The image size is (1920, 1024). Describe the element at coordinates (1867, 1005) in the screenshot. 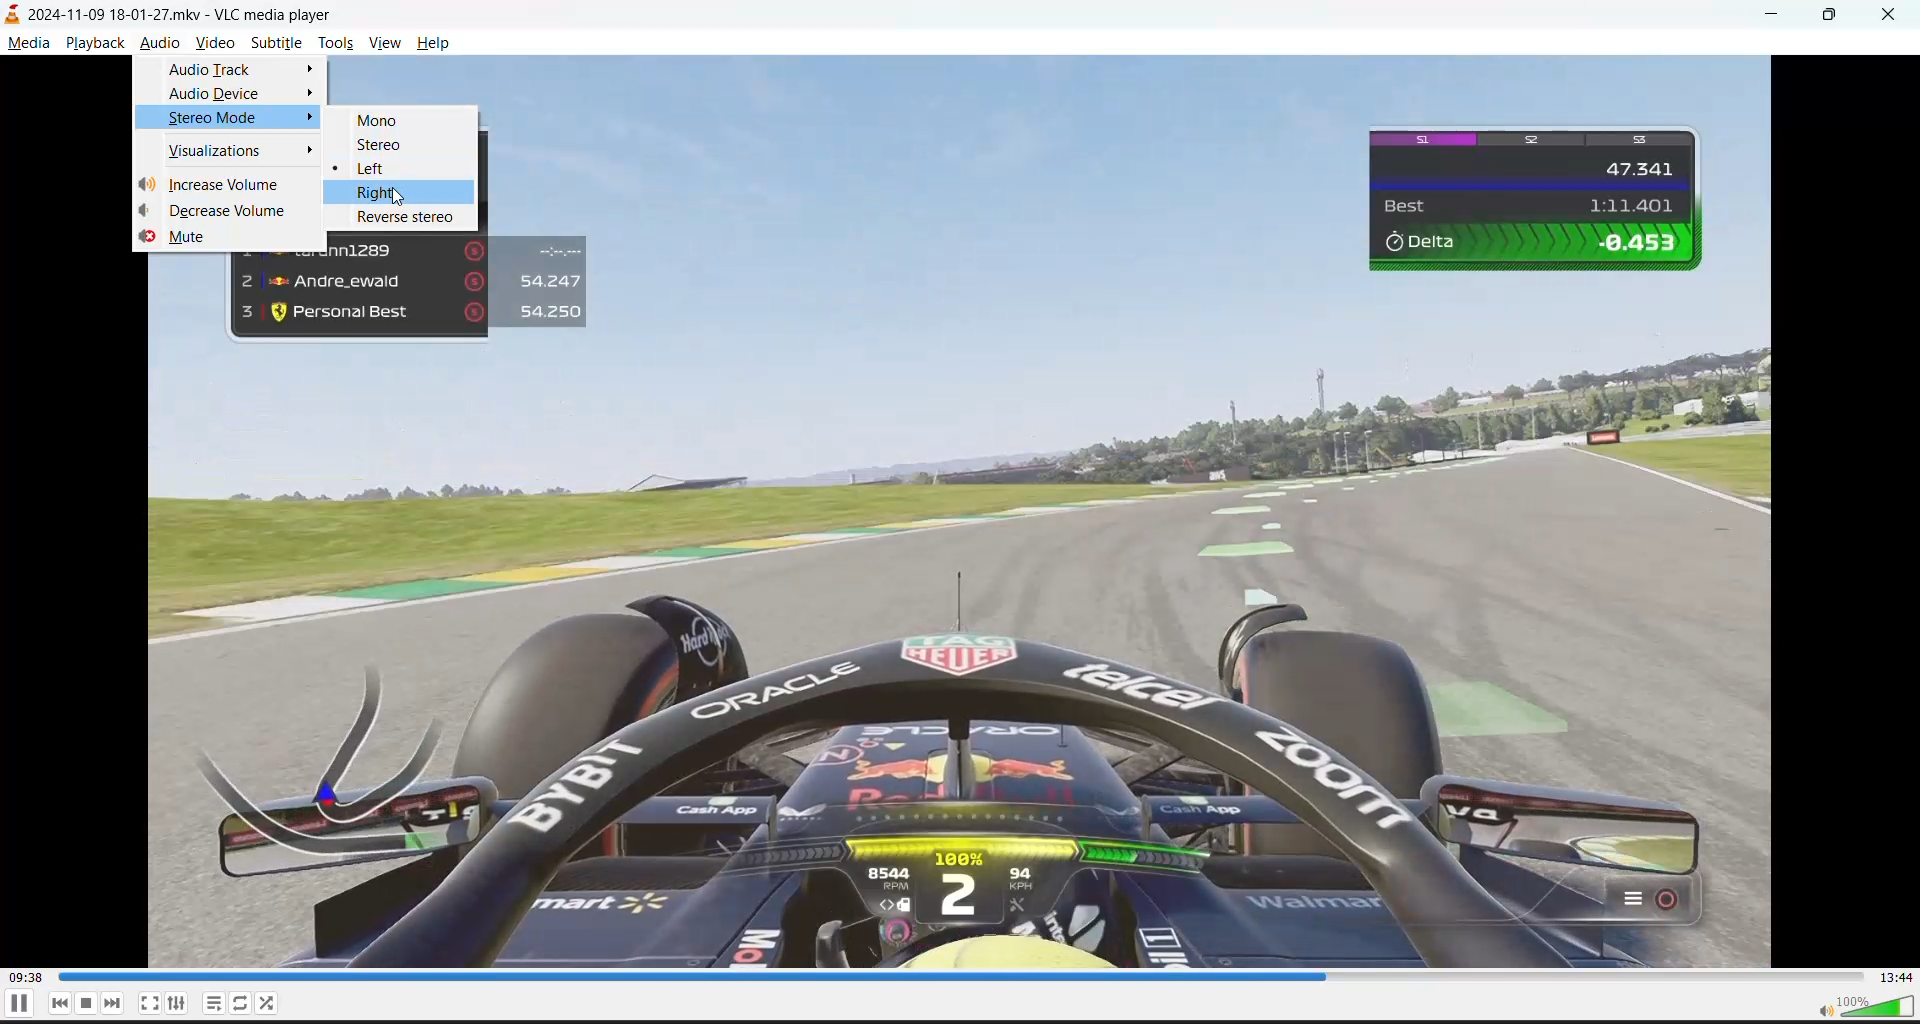

I see `volume` at that location.